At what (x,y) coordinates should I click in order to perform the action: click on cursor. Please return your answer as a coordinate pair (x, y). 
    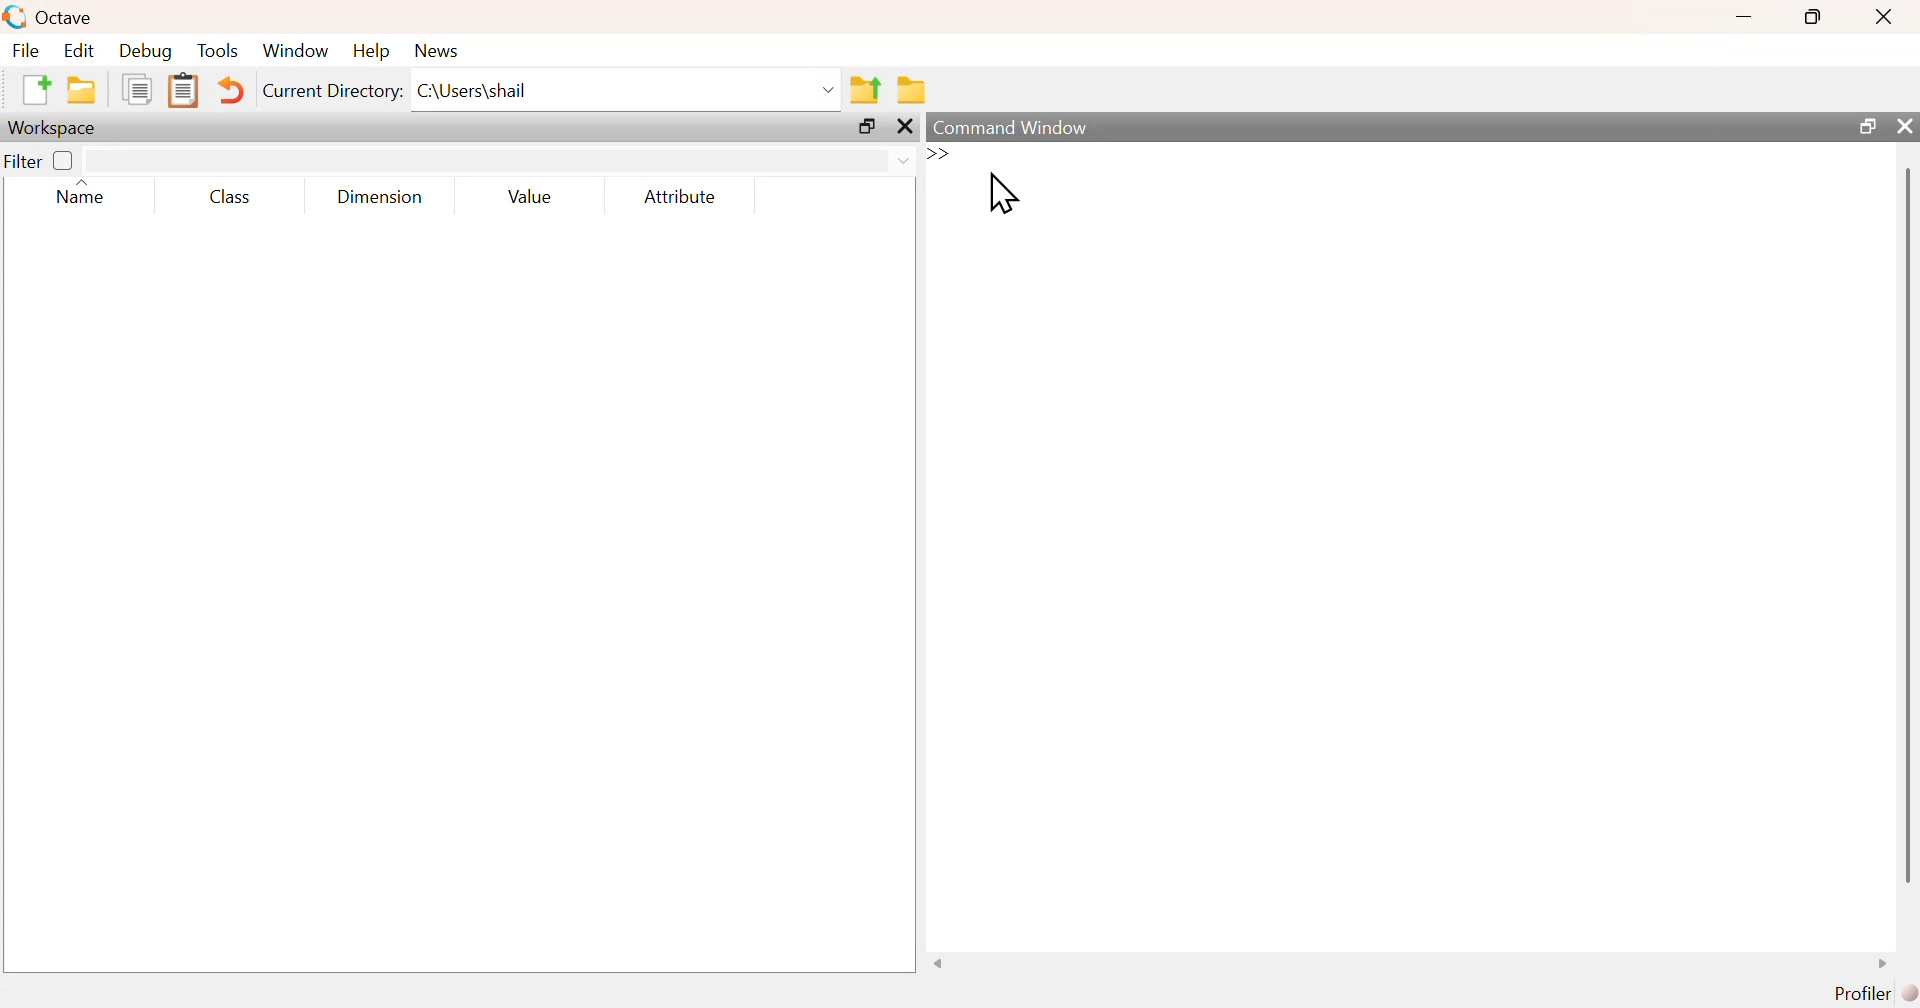
    Looking at the image, I should click on (1003, 192).